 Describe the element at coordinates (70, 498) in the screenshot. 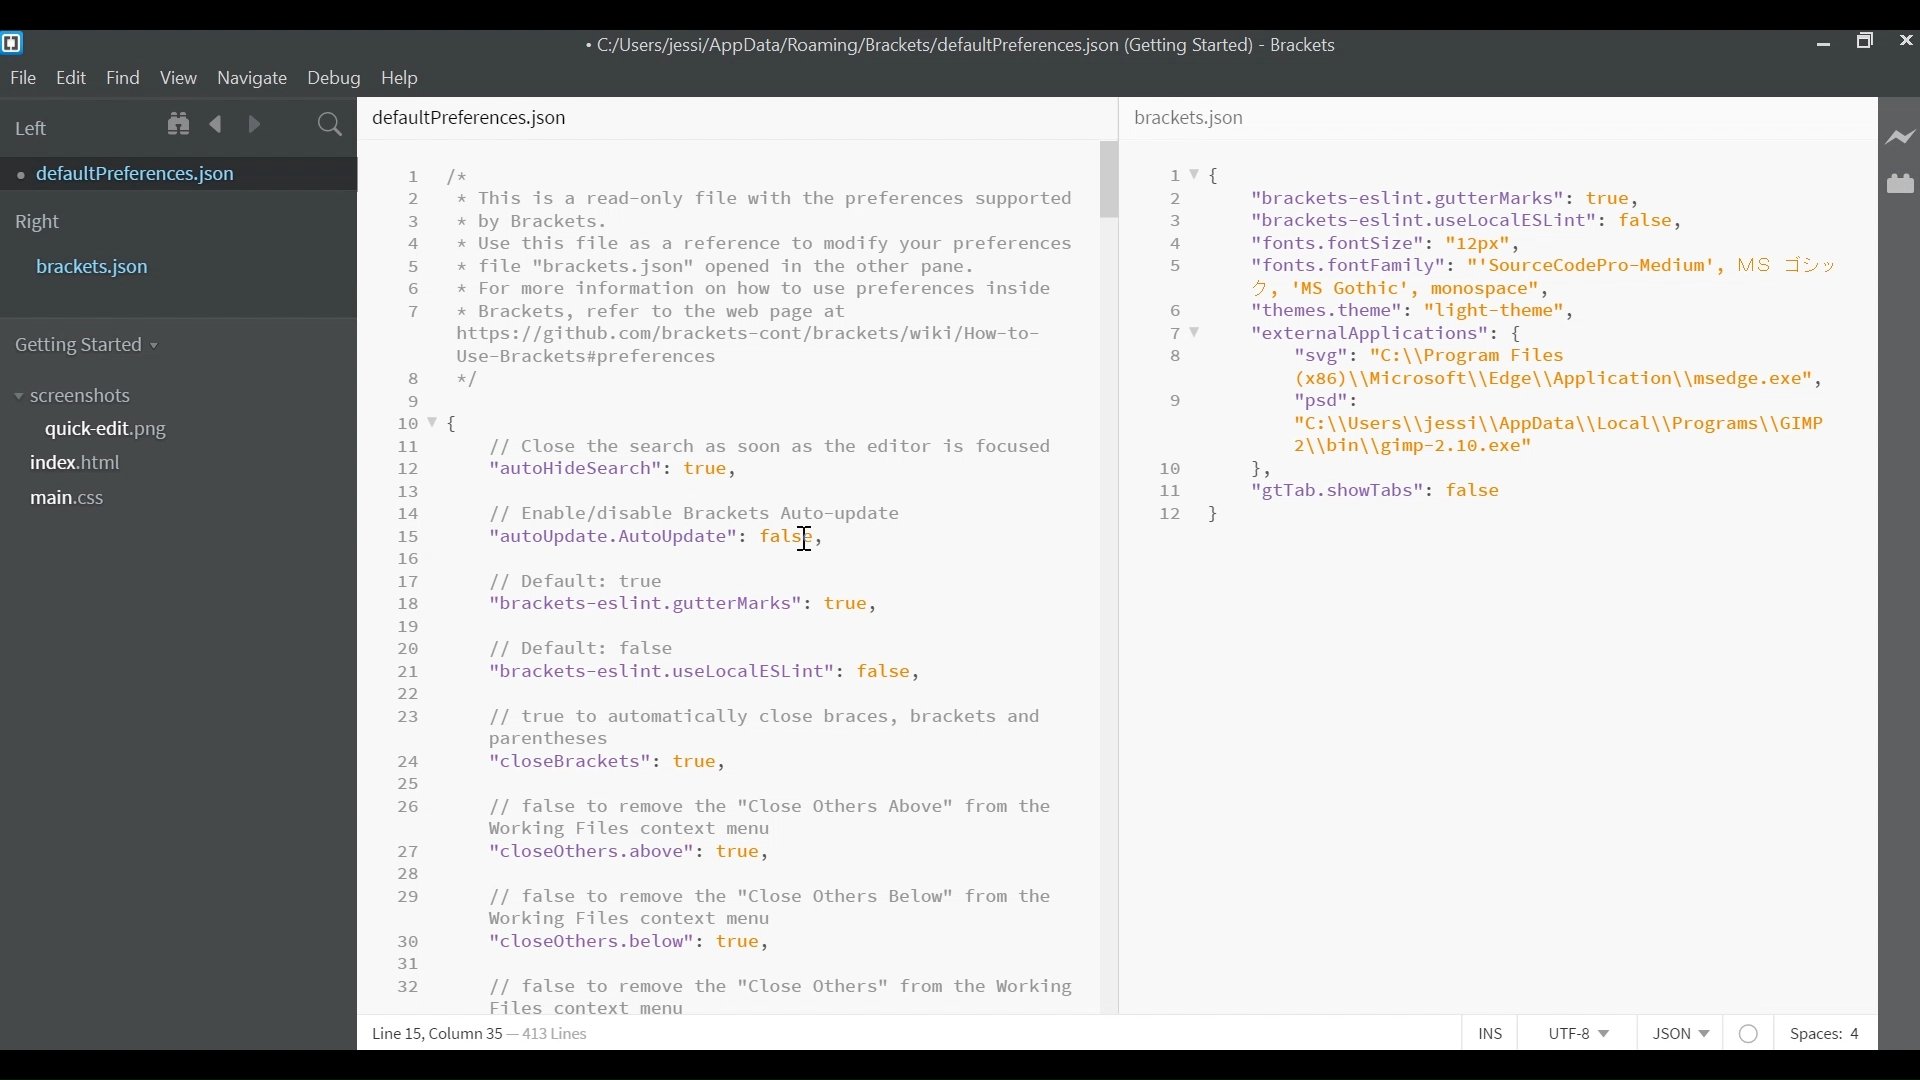

I see `main.css` at that location.